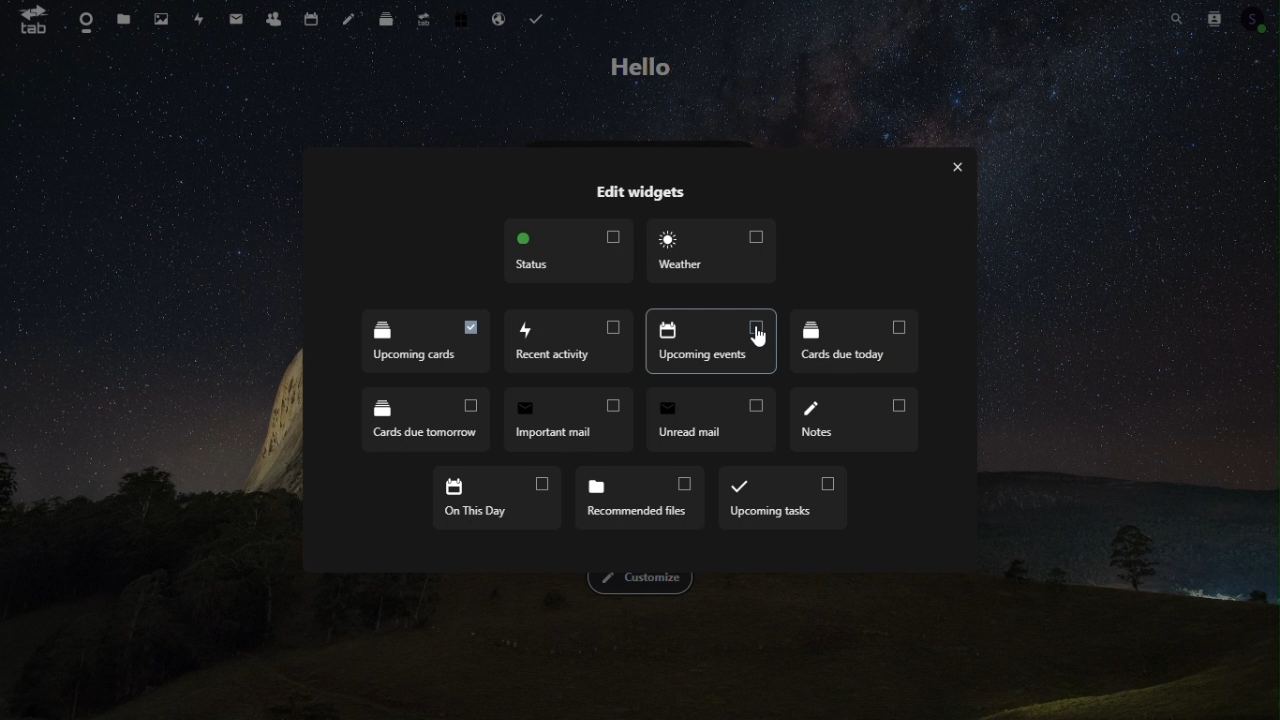 This screenshot has height=720, width=1280. Describe the element at coordinates (200, 18) in the screenshot. I see `Activity` at that location.